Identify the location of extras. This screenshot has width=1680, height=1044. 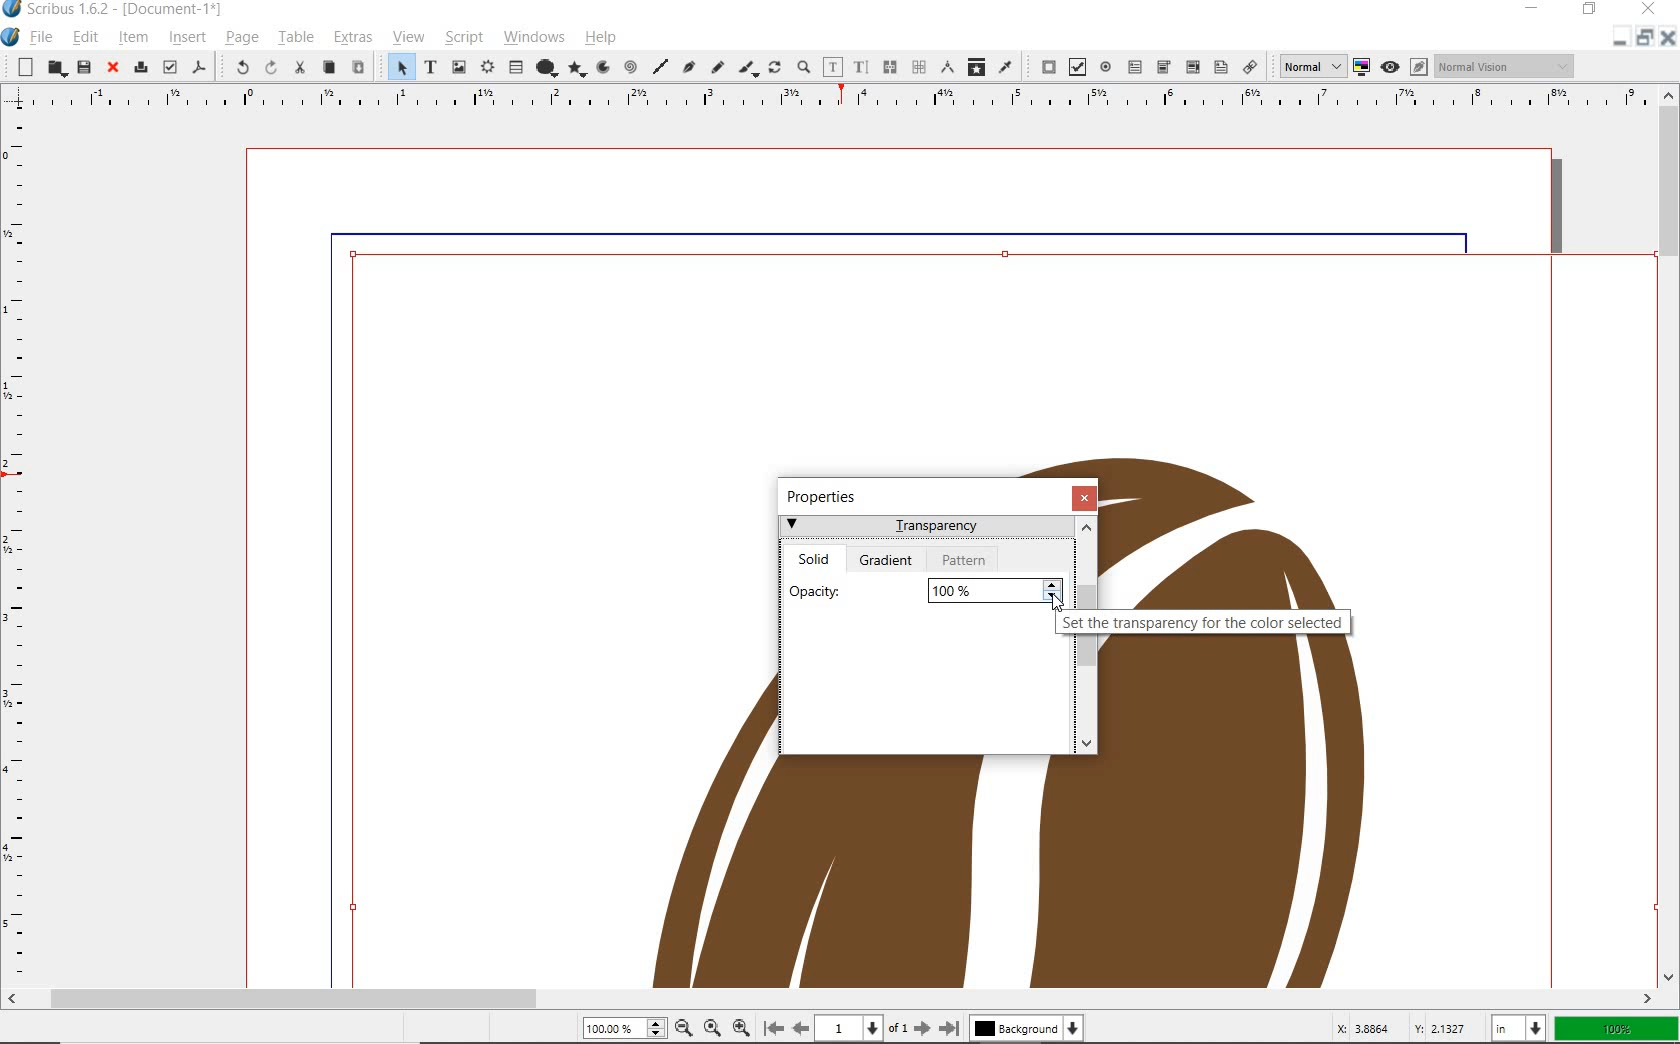
(352, 37).